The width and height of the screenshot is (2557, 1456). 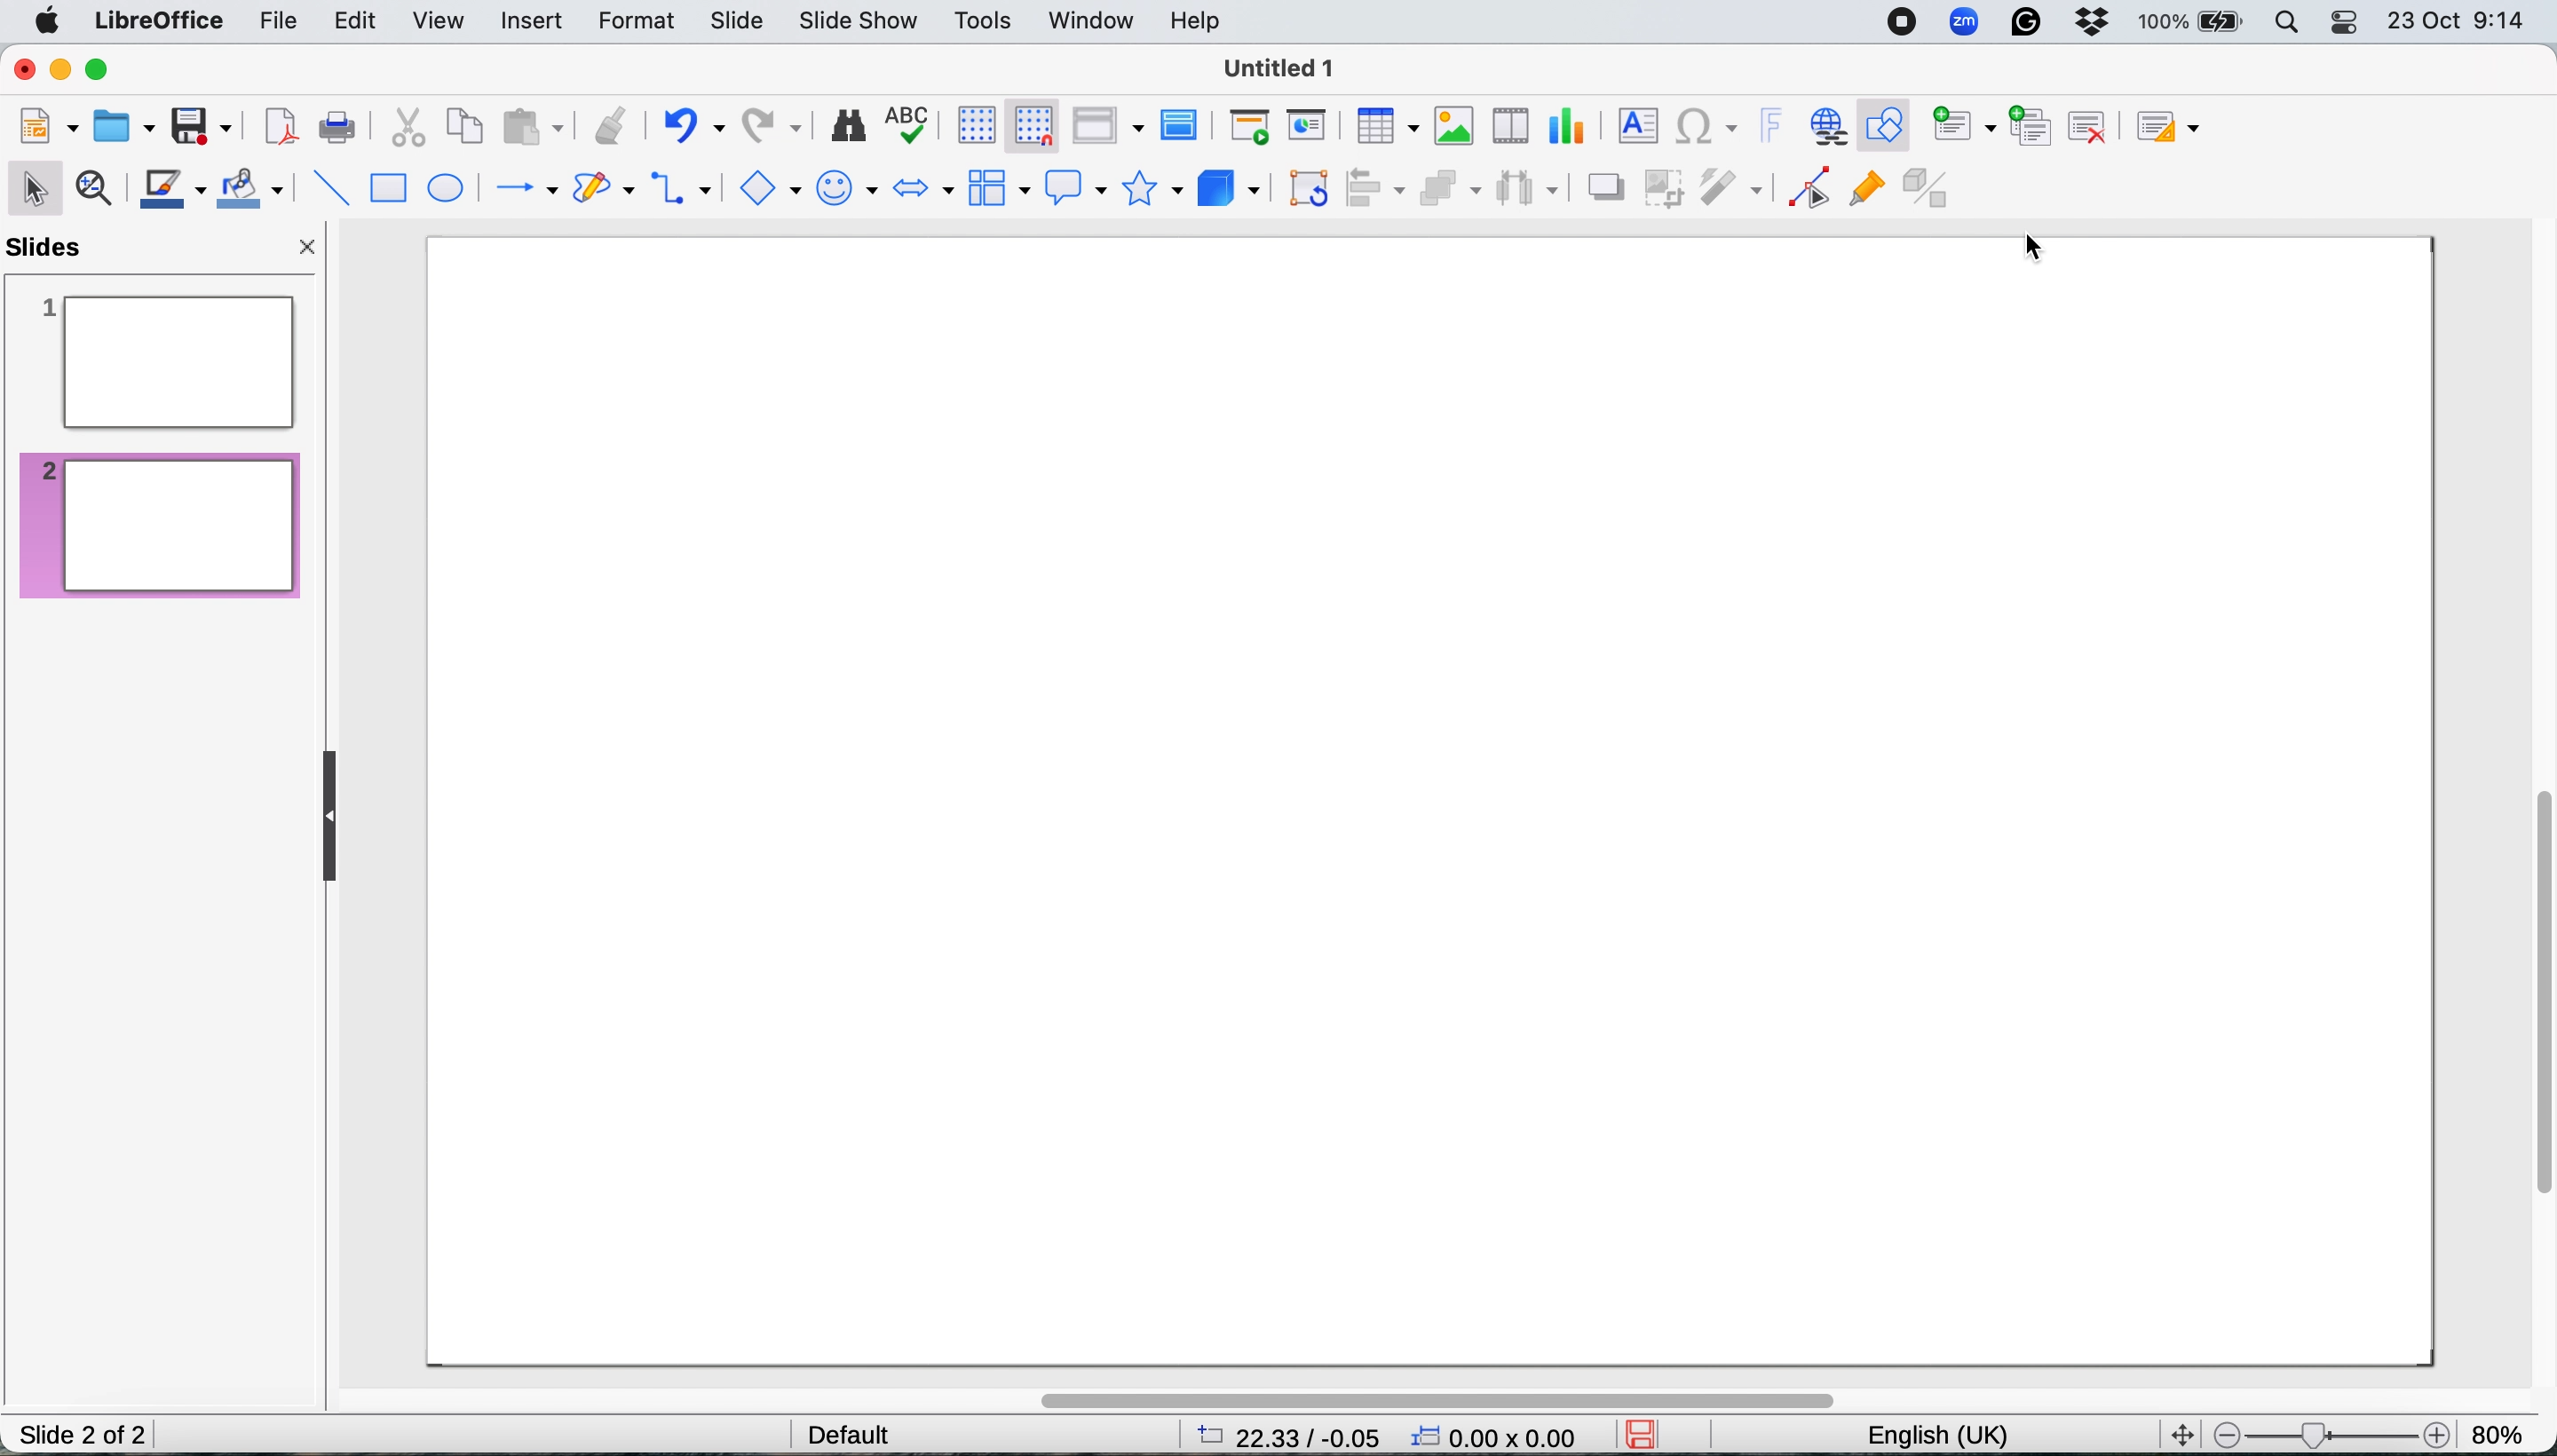 I want to click on print, so click(x=343, y=130).